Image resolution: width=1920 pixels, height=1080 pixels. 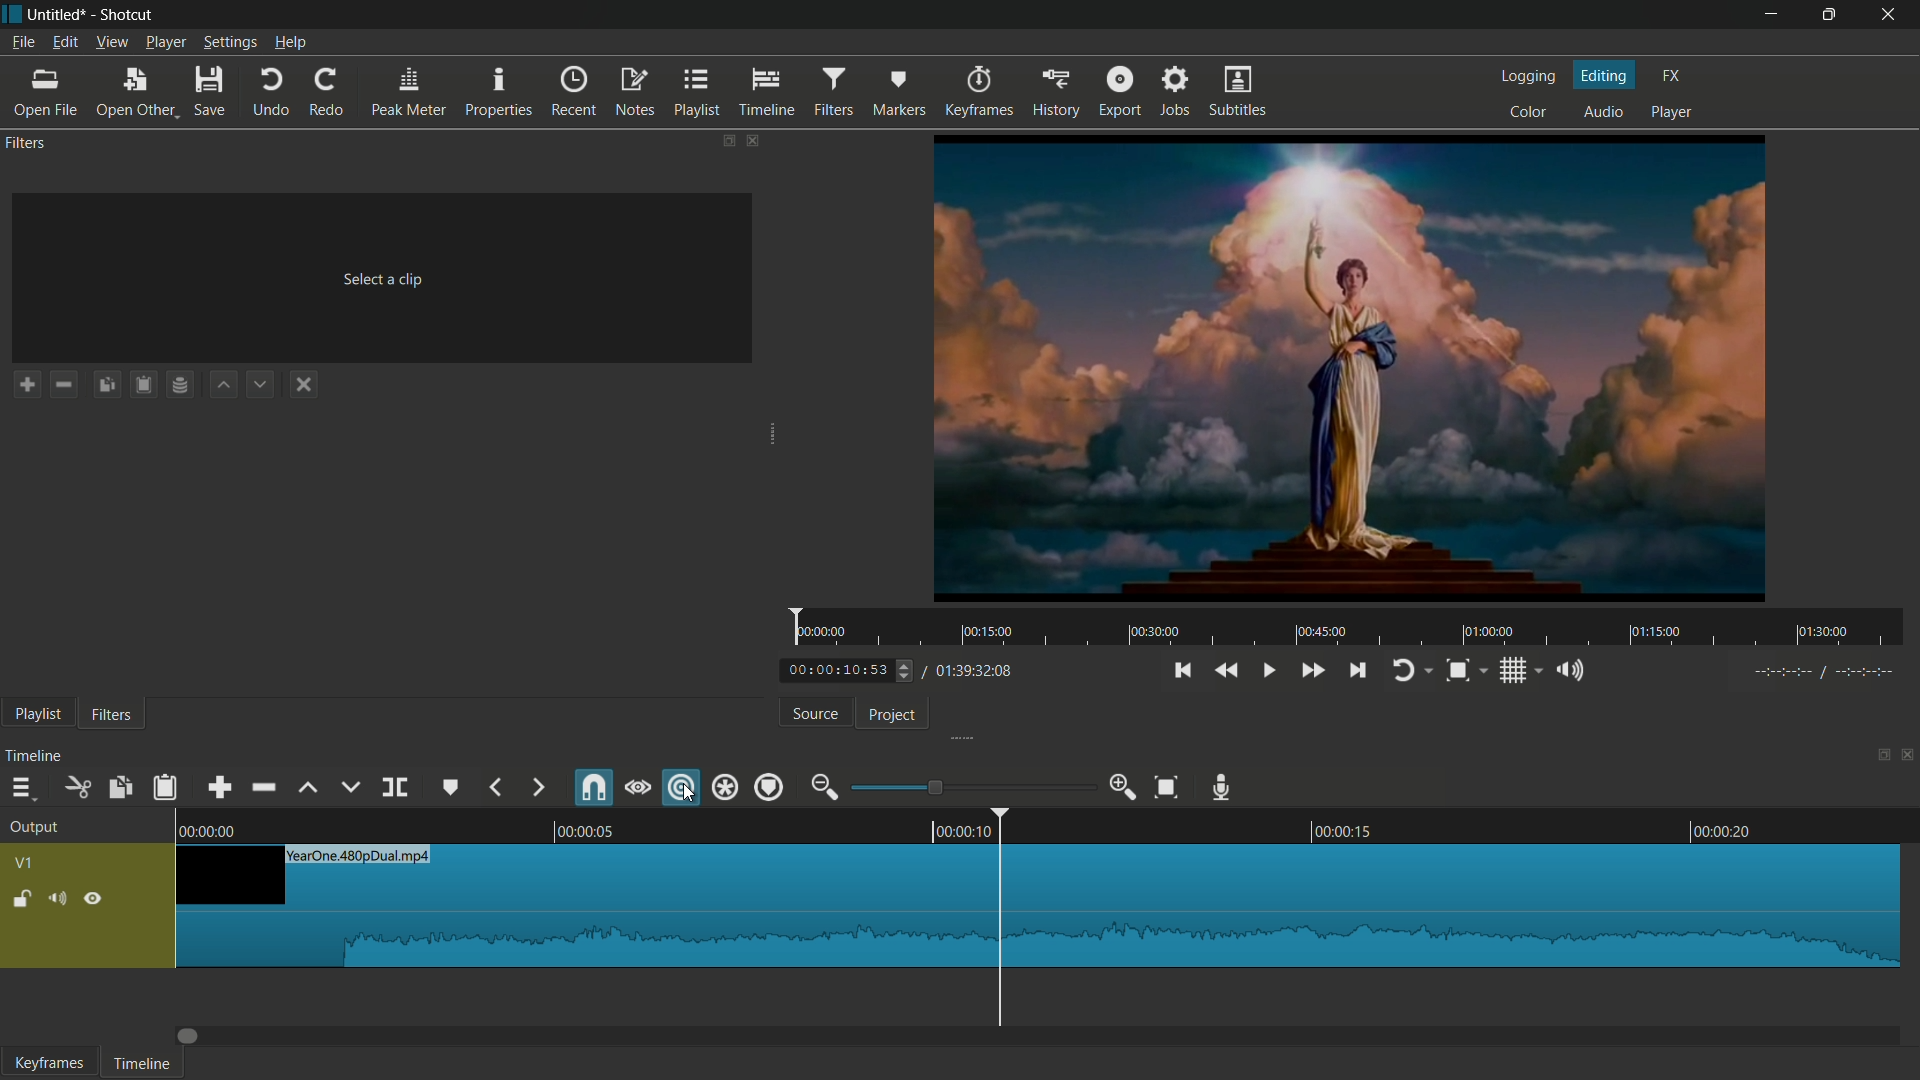 I want to click on project, so click(x=893, y=715).